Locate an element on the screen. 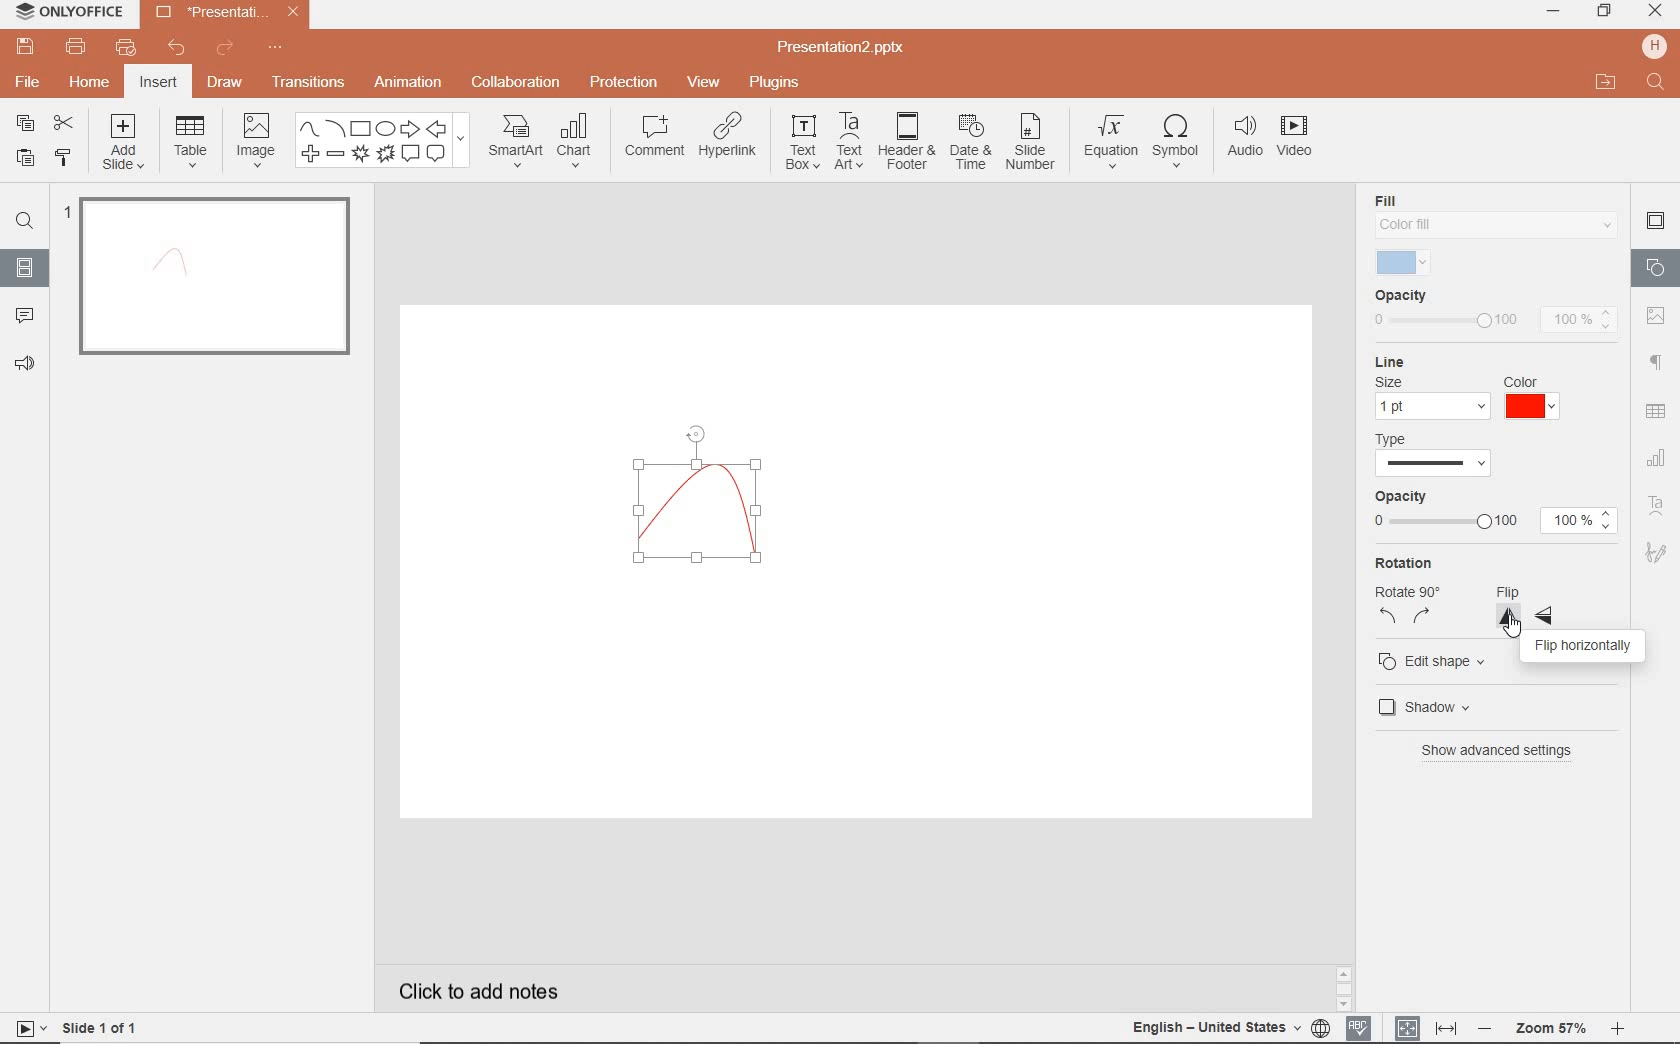  UNDO is located at coordinates (176, 50).